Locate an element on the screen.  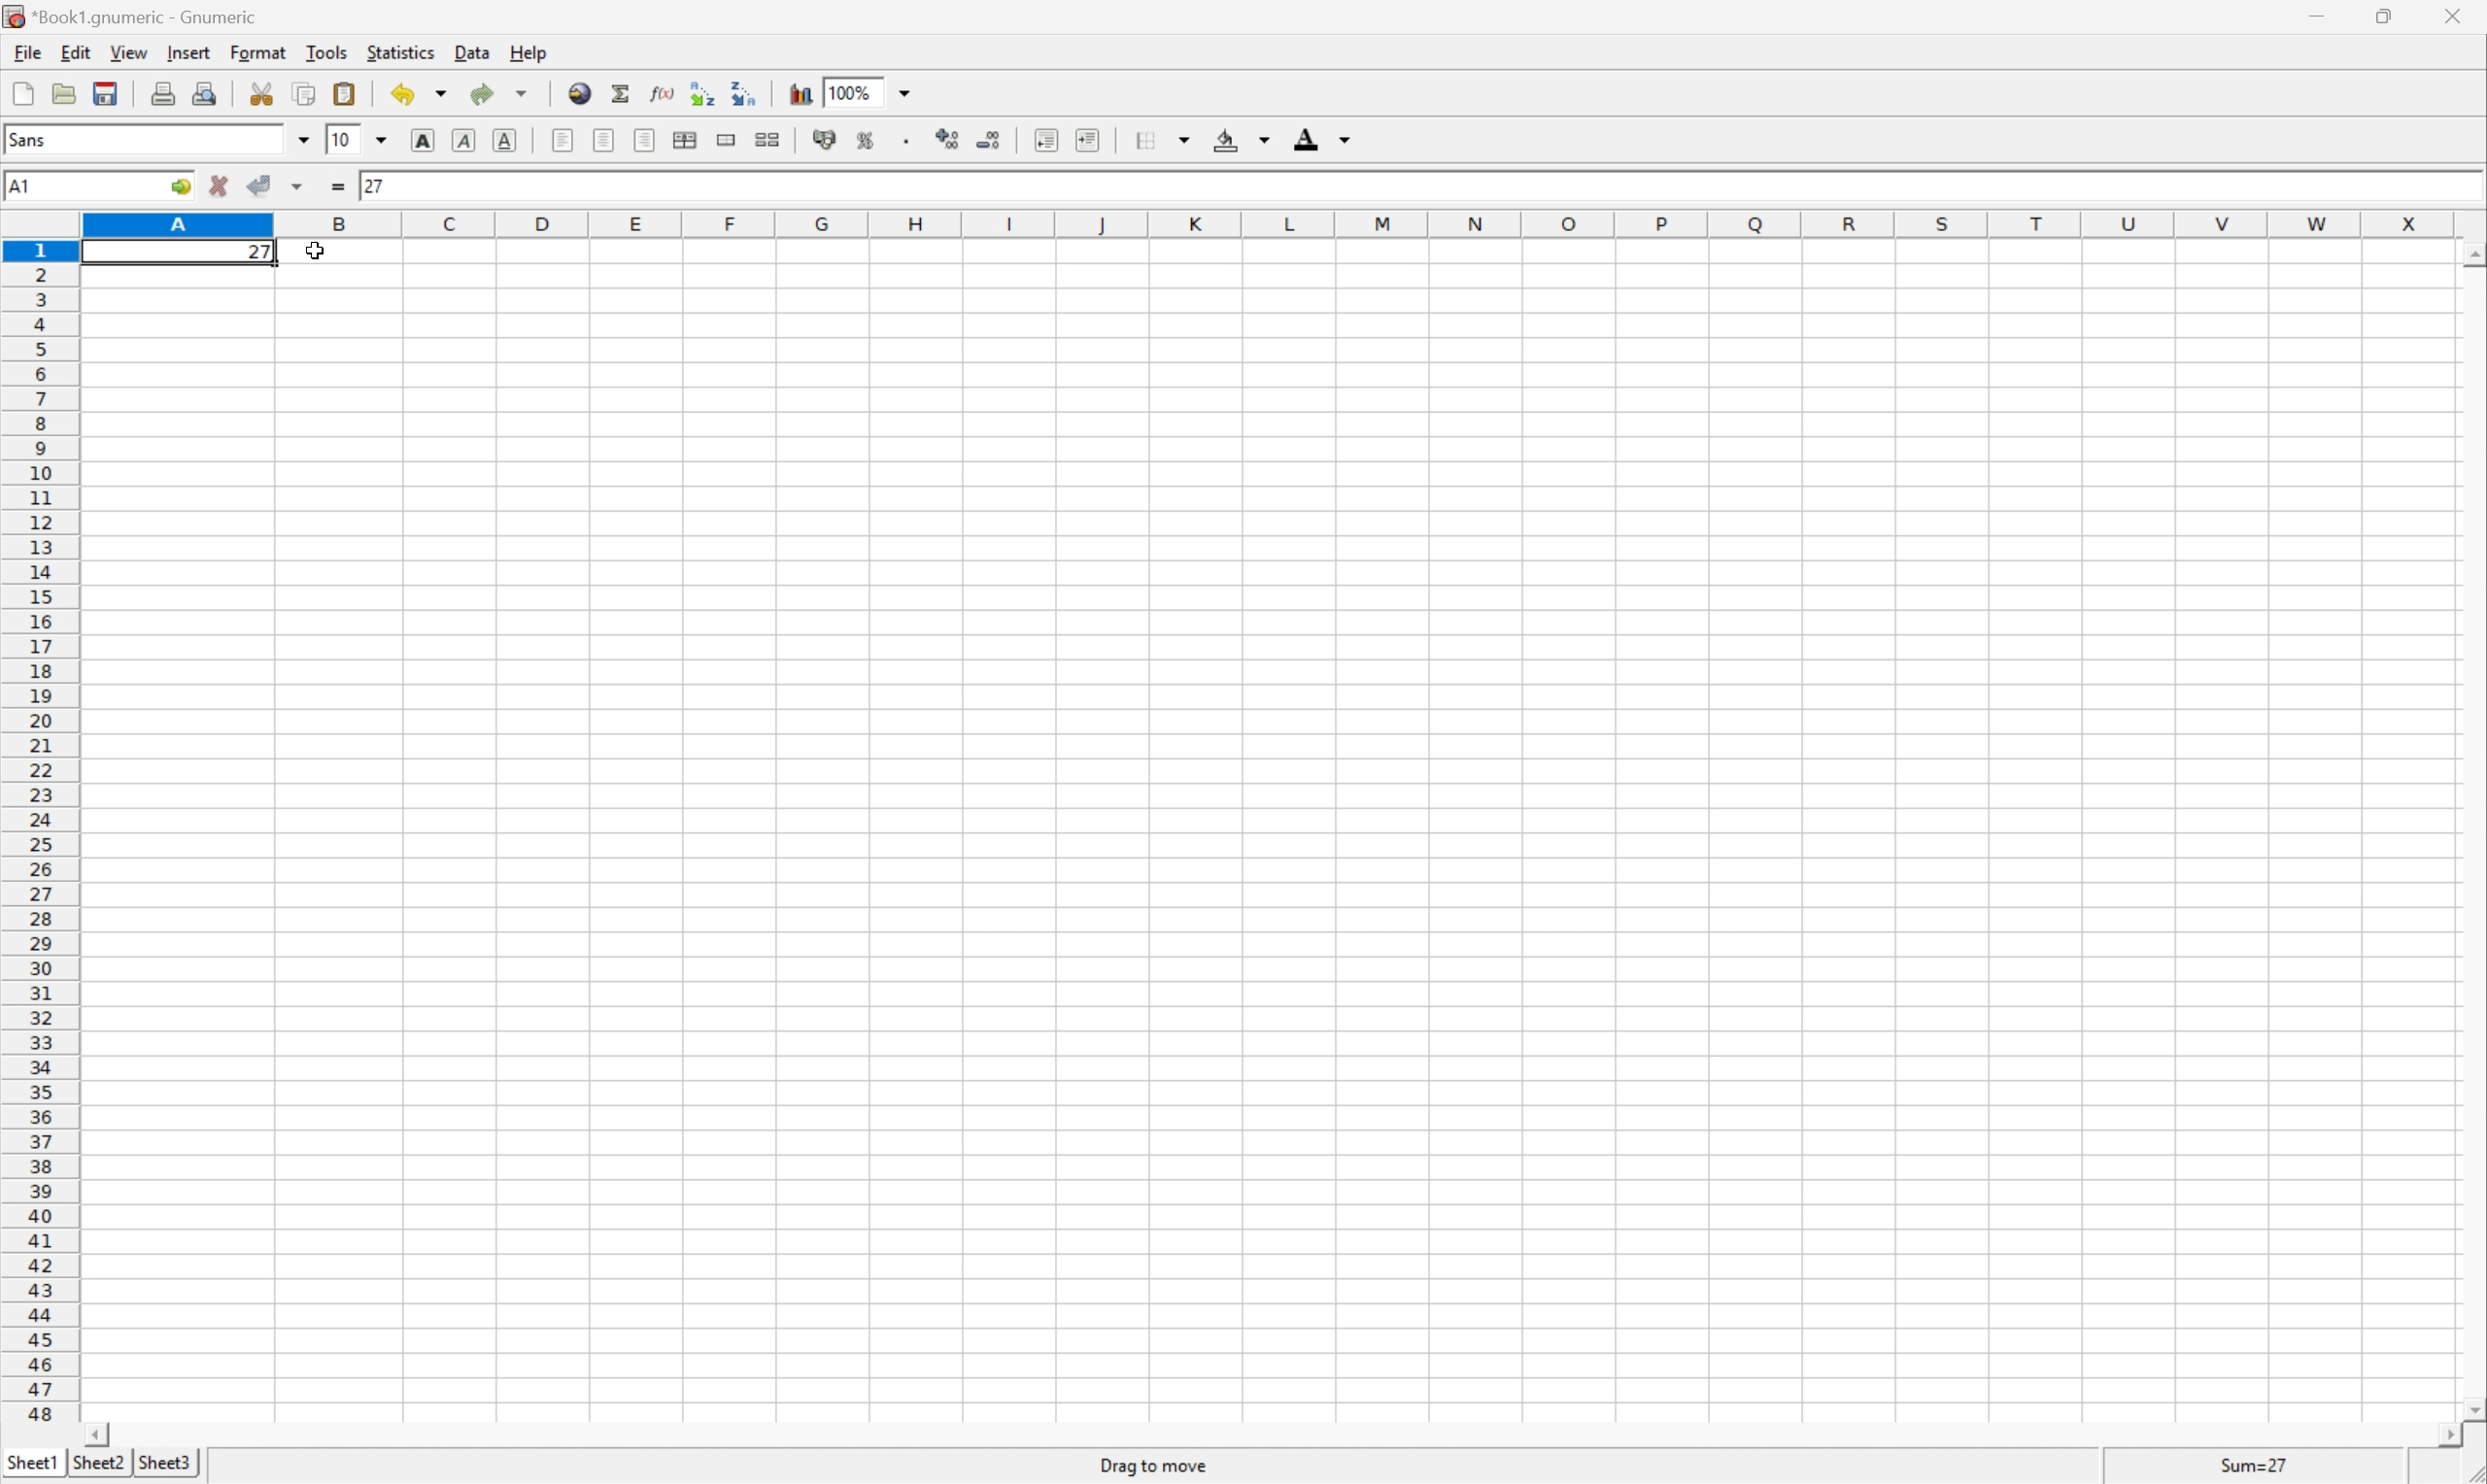
Accept changes across multiple cells is located at coordinates (299, 187).